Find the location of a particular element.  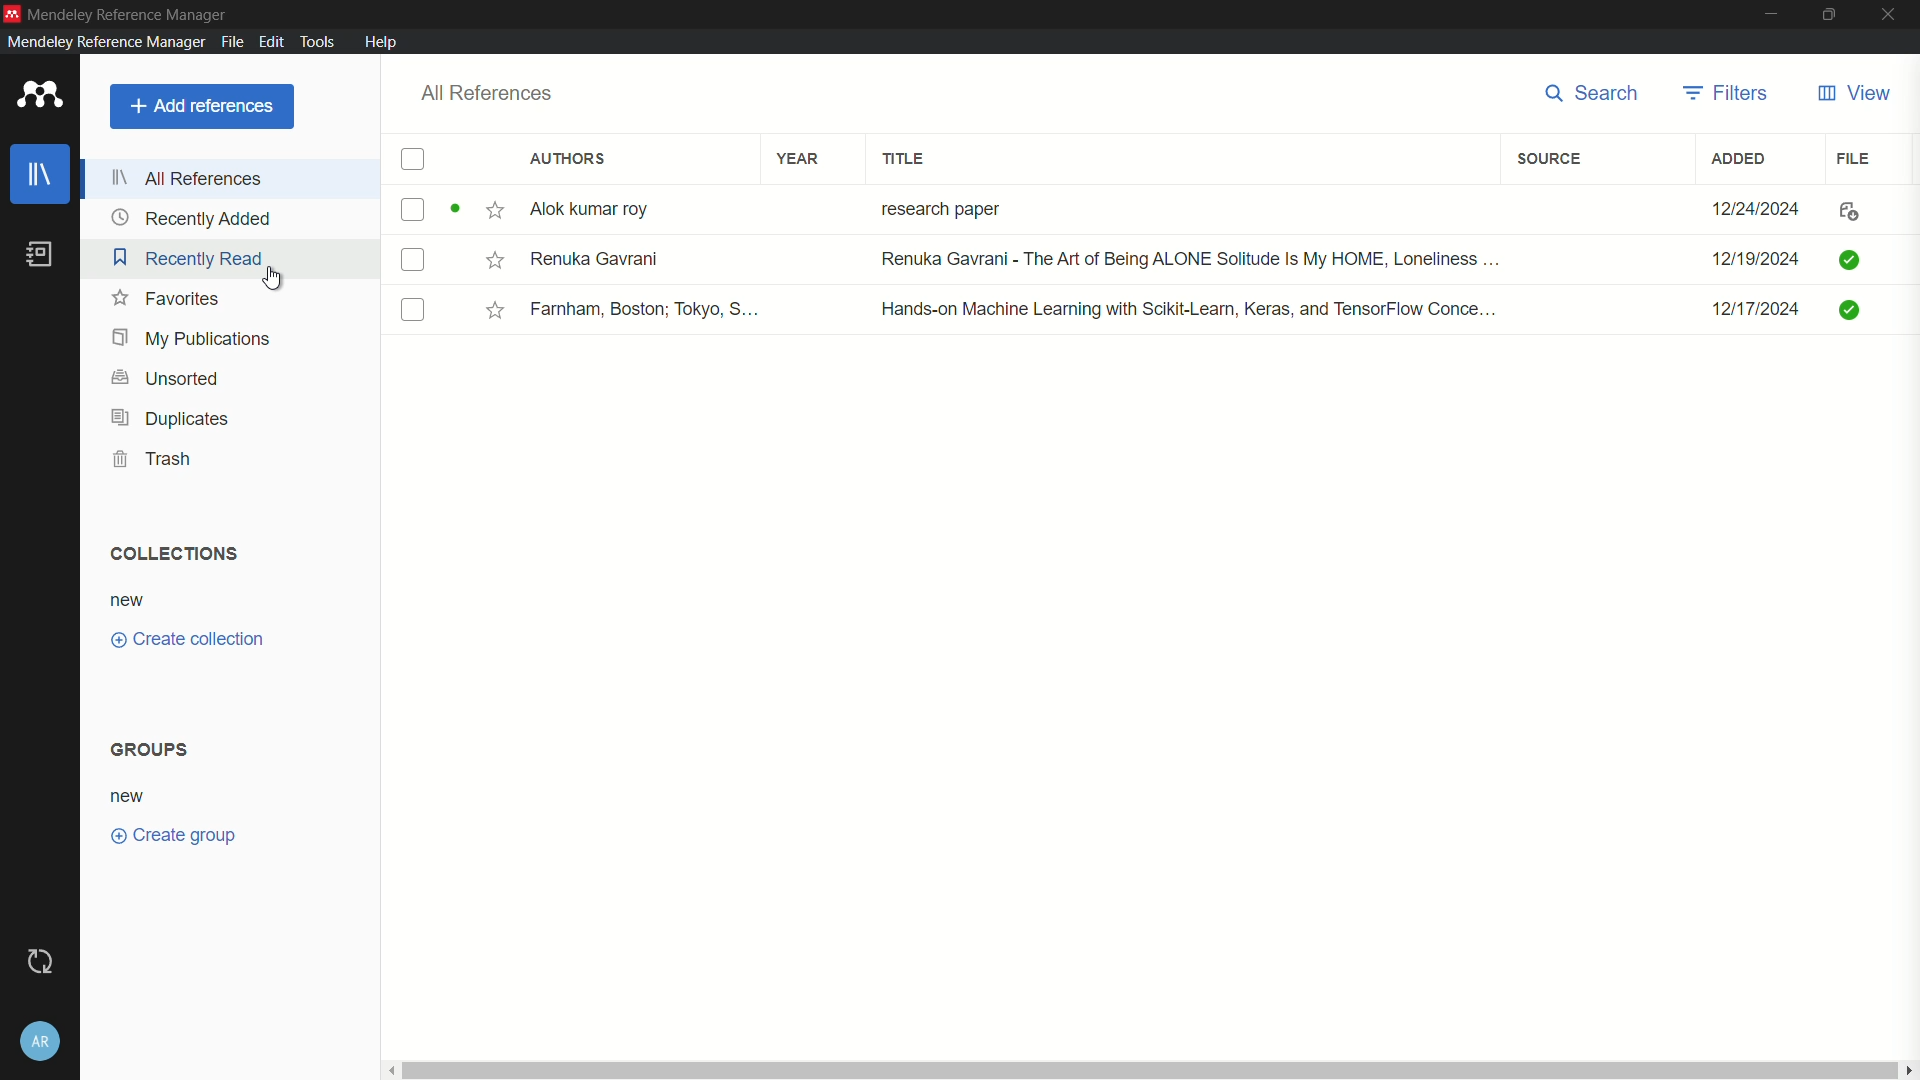

library is located at coordinates (42, 175).